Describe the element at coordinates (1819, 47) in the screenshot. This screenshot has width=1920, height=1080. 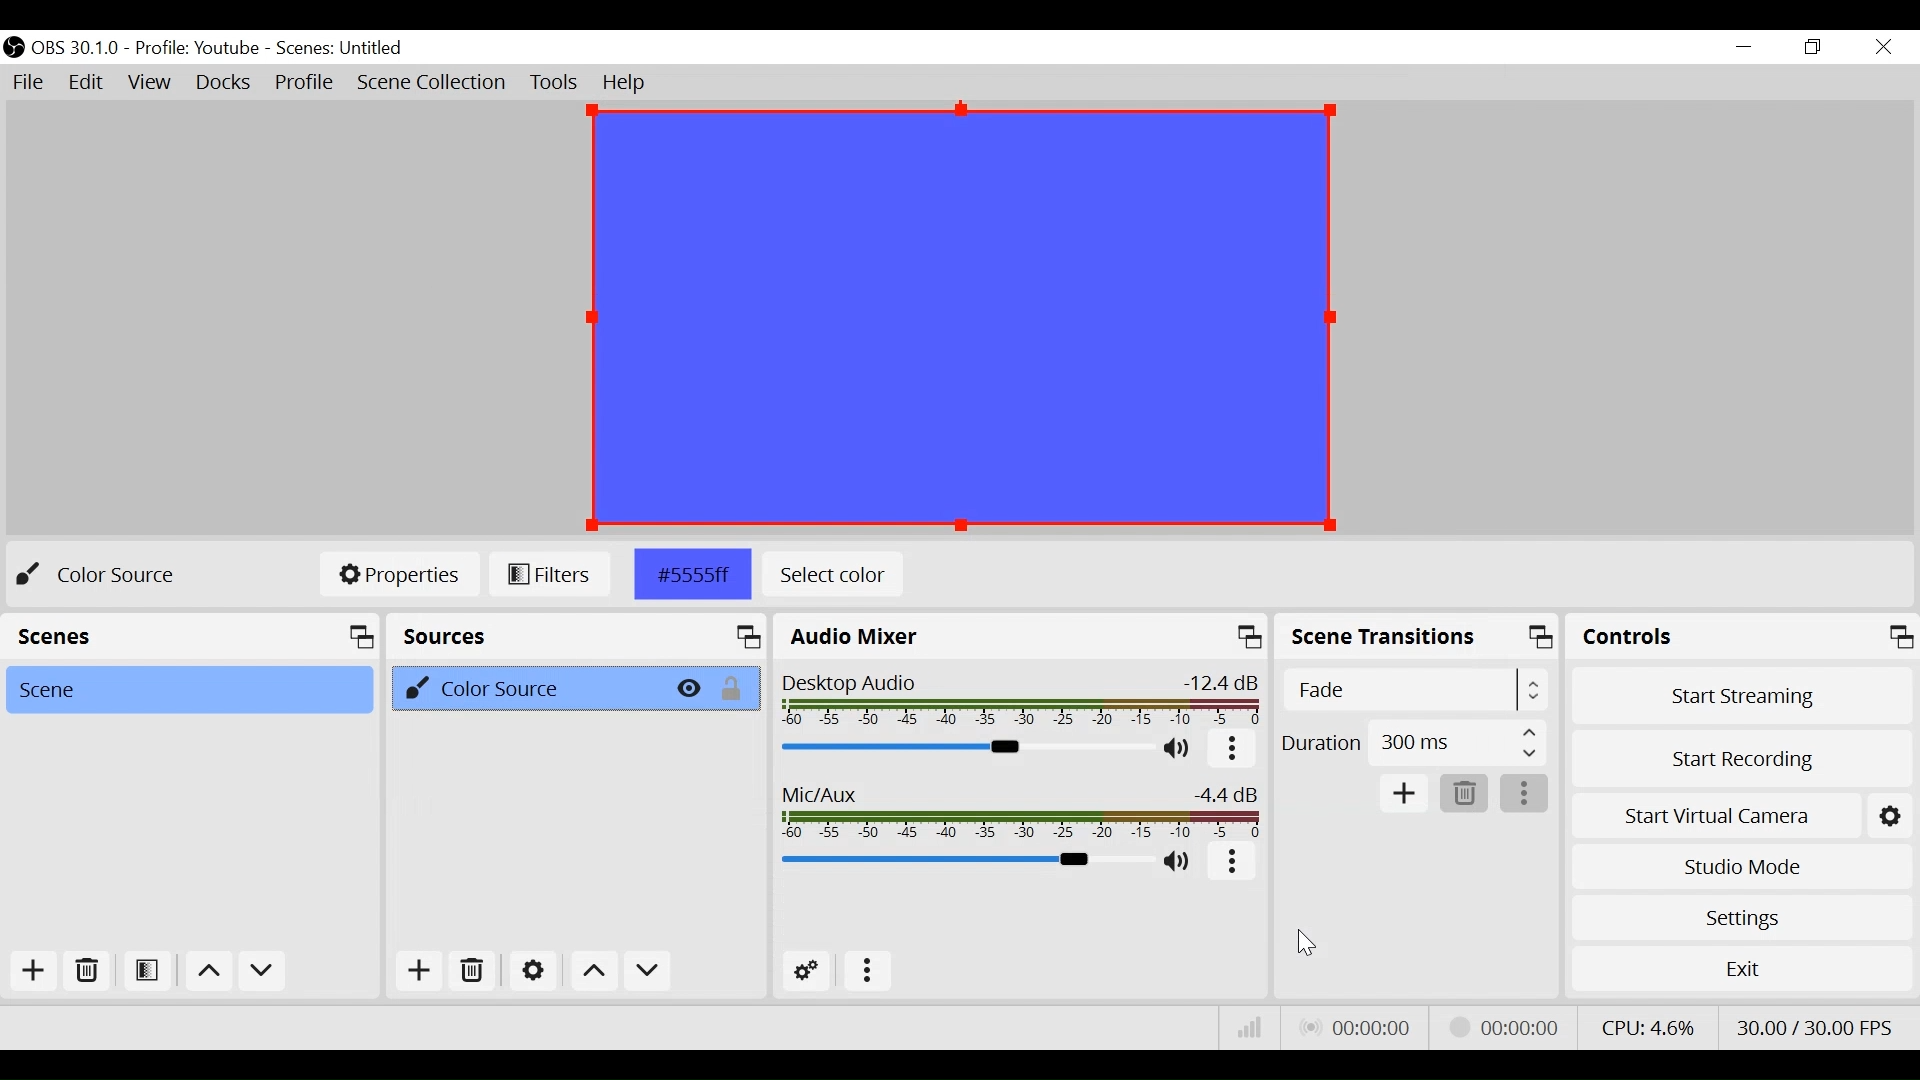
I see `Restore` at that location.